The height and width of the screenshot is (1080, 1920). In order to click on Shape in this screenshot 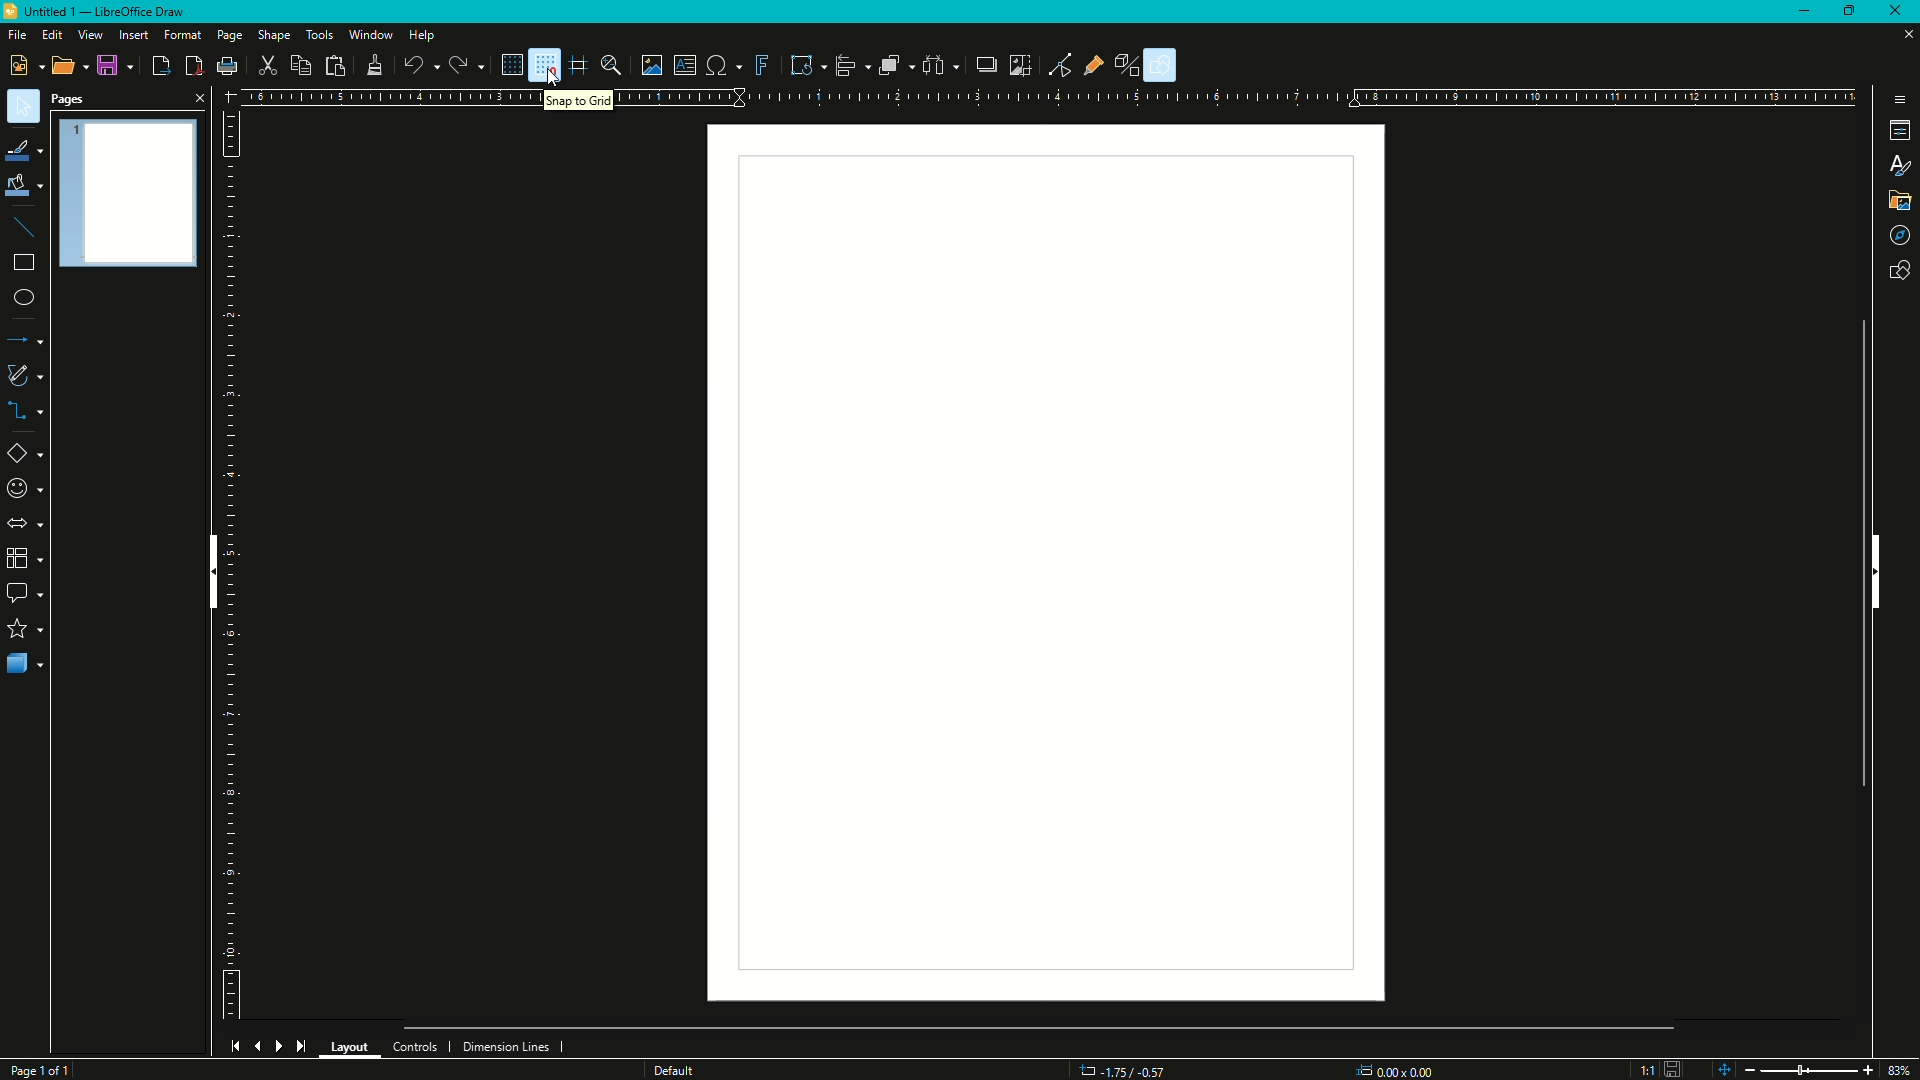, I will do `click(278, 34)`.